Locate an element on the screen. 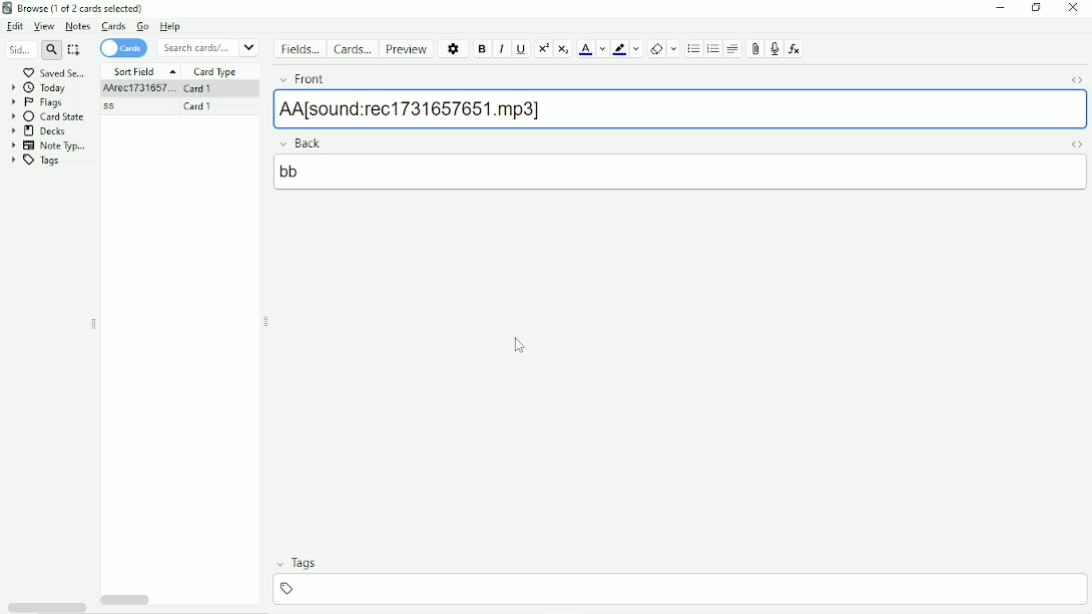 This screenshot has height=614, width=1092. Select is located at coordinates (75, 50).